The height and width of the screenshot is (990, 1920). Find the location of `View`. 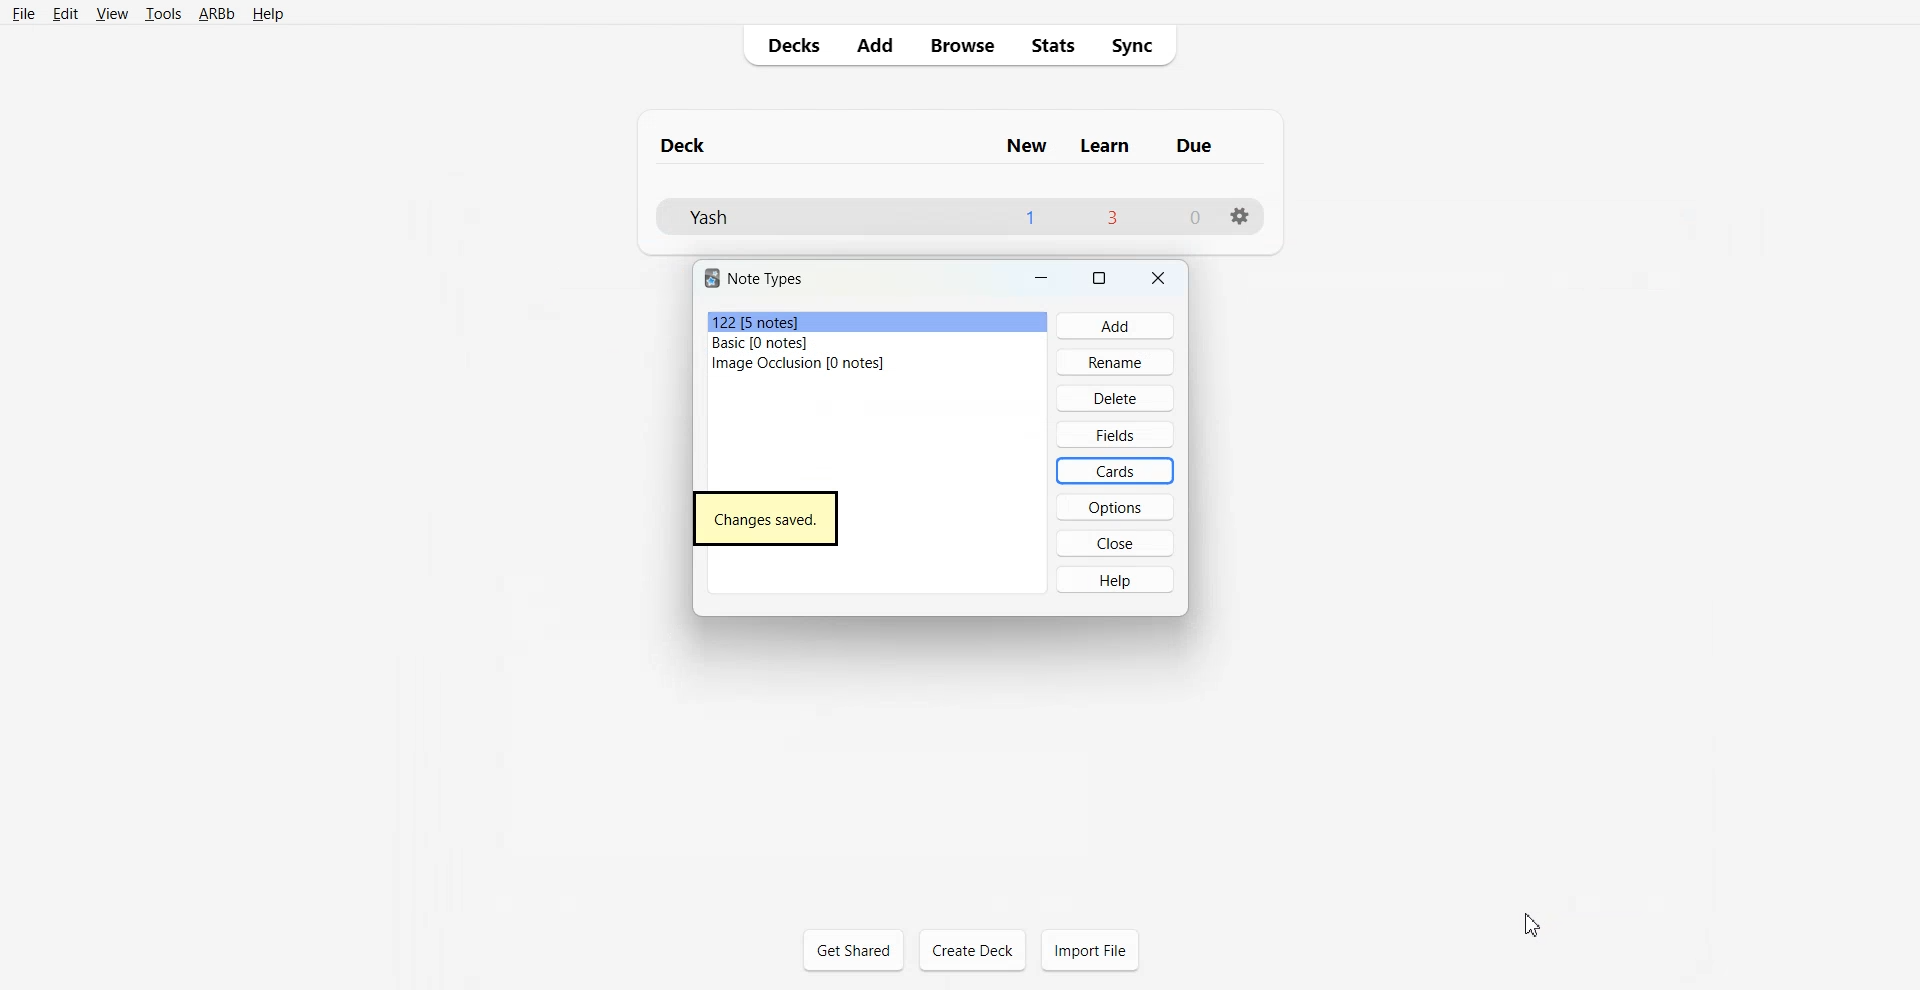

View is located at coordinates (112, 13).